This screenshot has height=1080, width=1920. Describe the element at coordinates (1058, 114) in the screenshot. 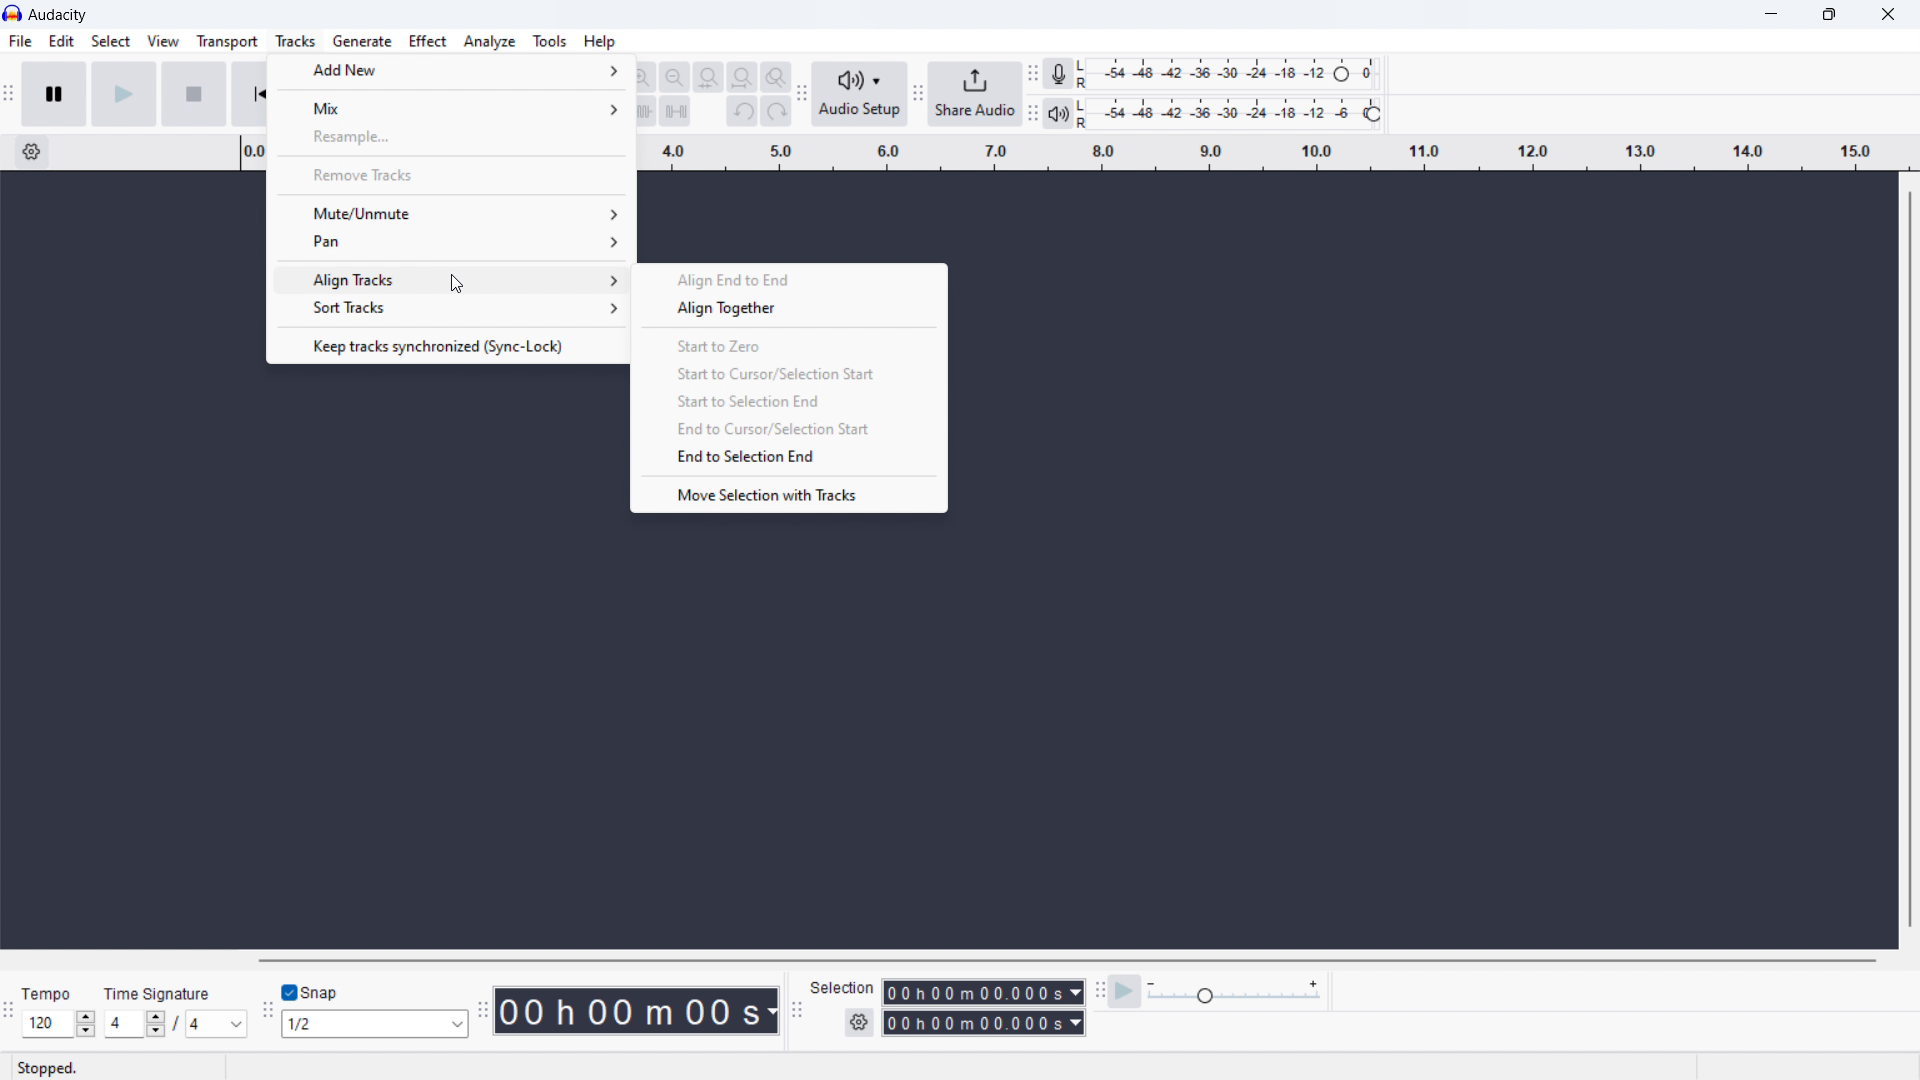

I see `playback meter` at that location.